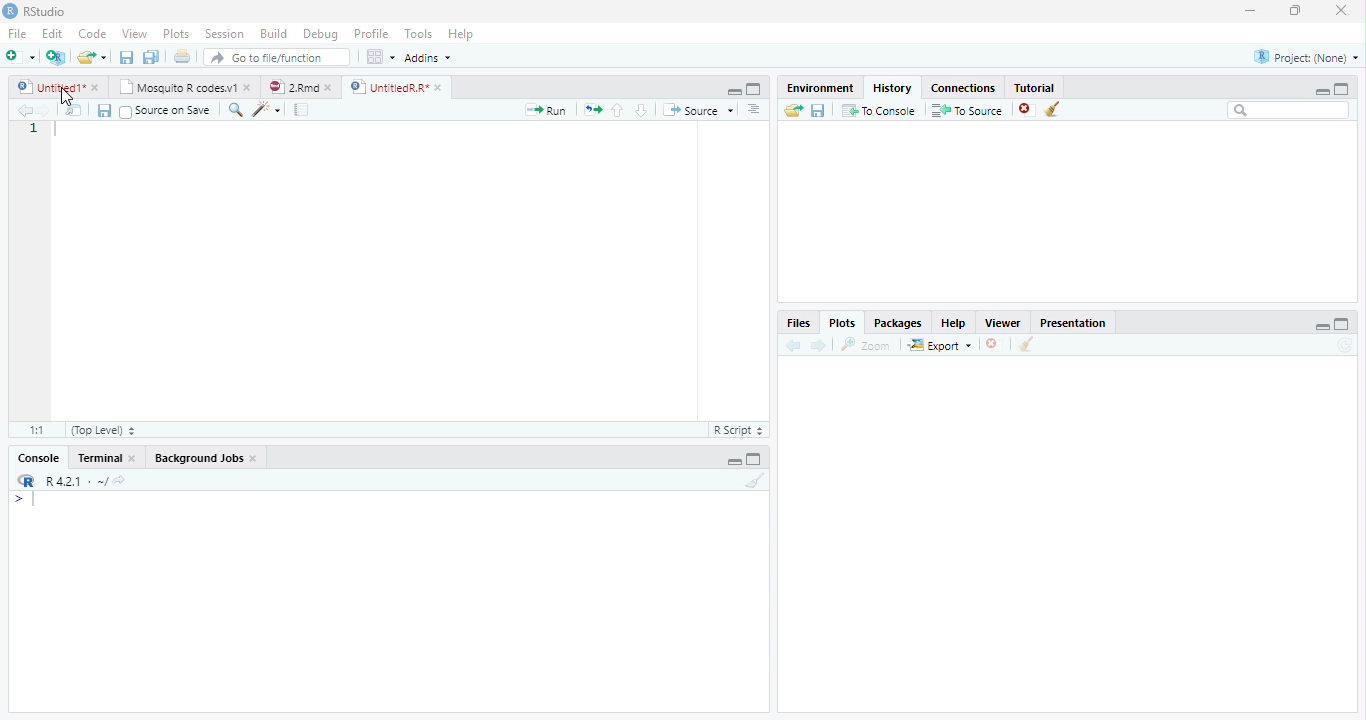 Image resolution: width=1366 pixels, height=720 pixels. Describe the element at coordinates (733, 462) in the screenshot. I see `Minimize` at that location.